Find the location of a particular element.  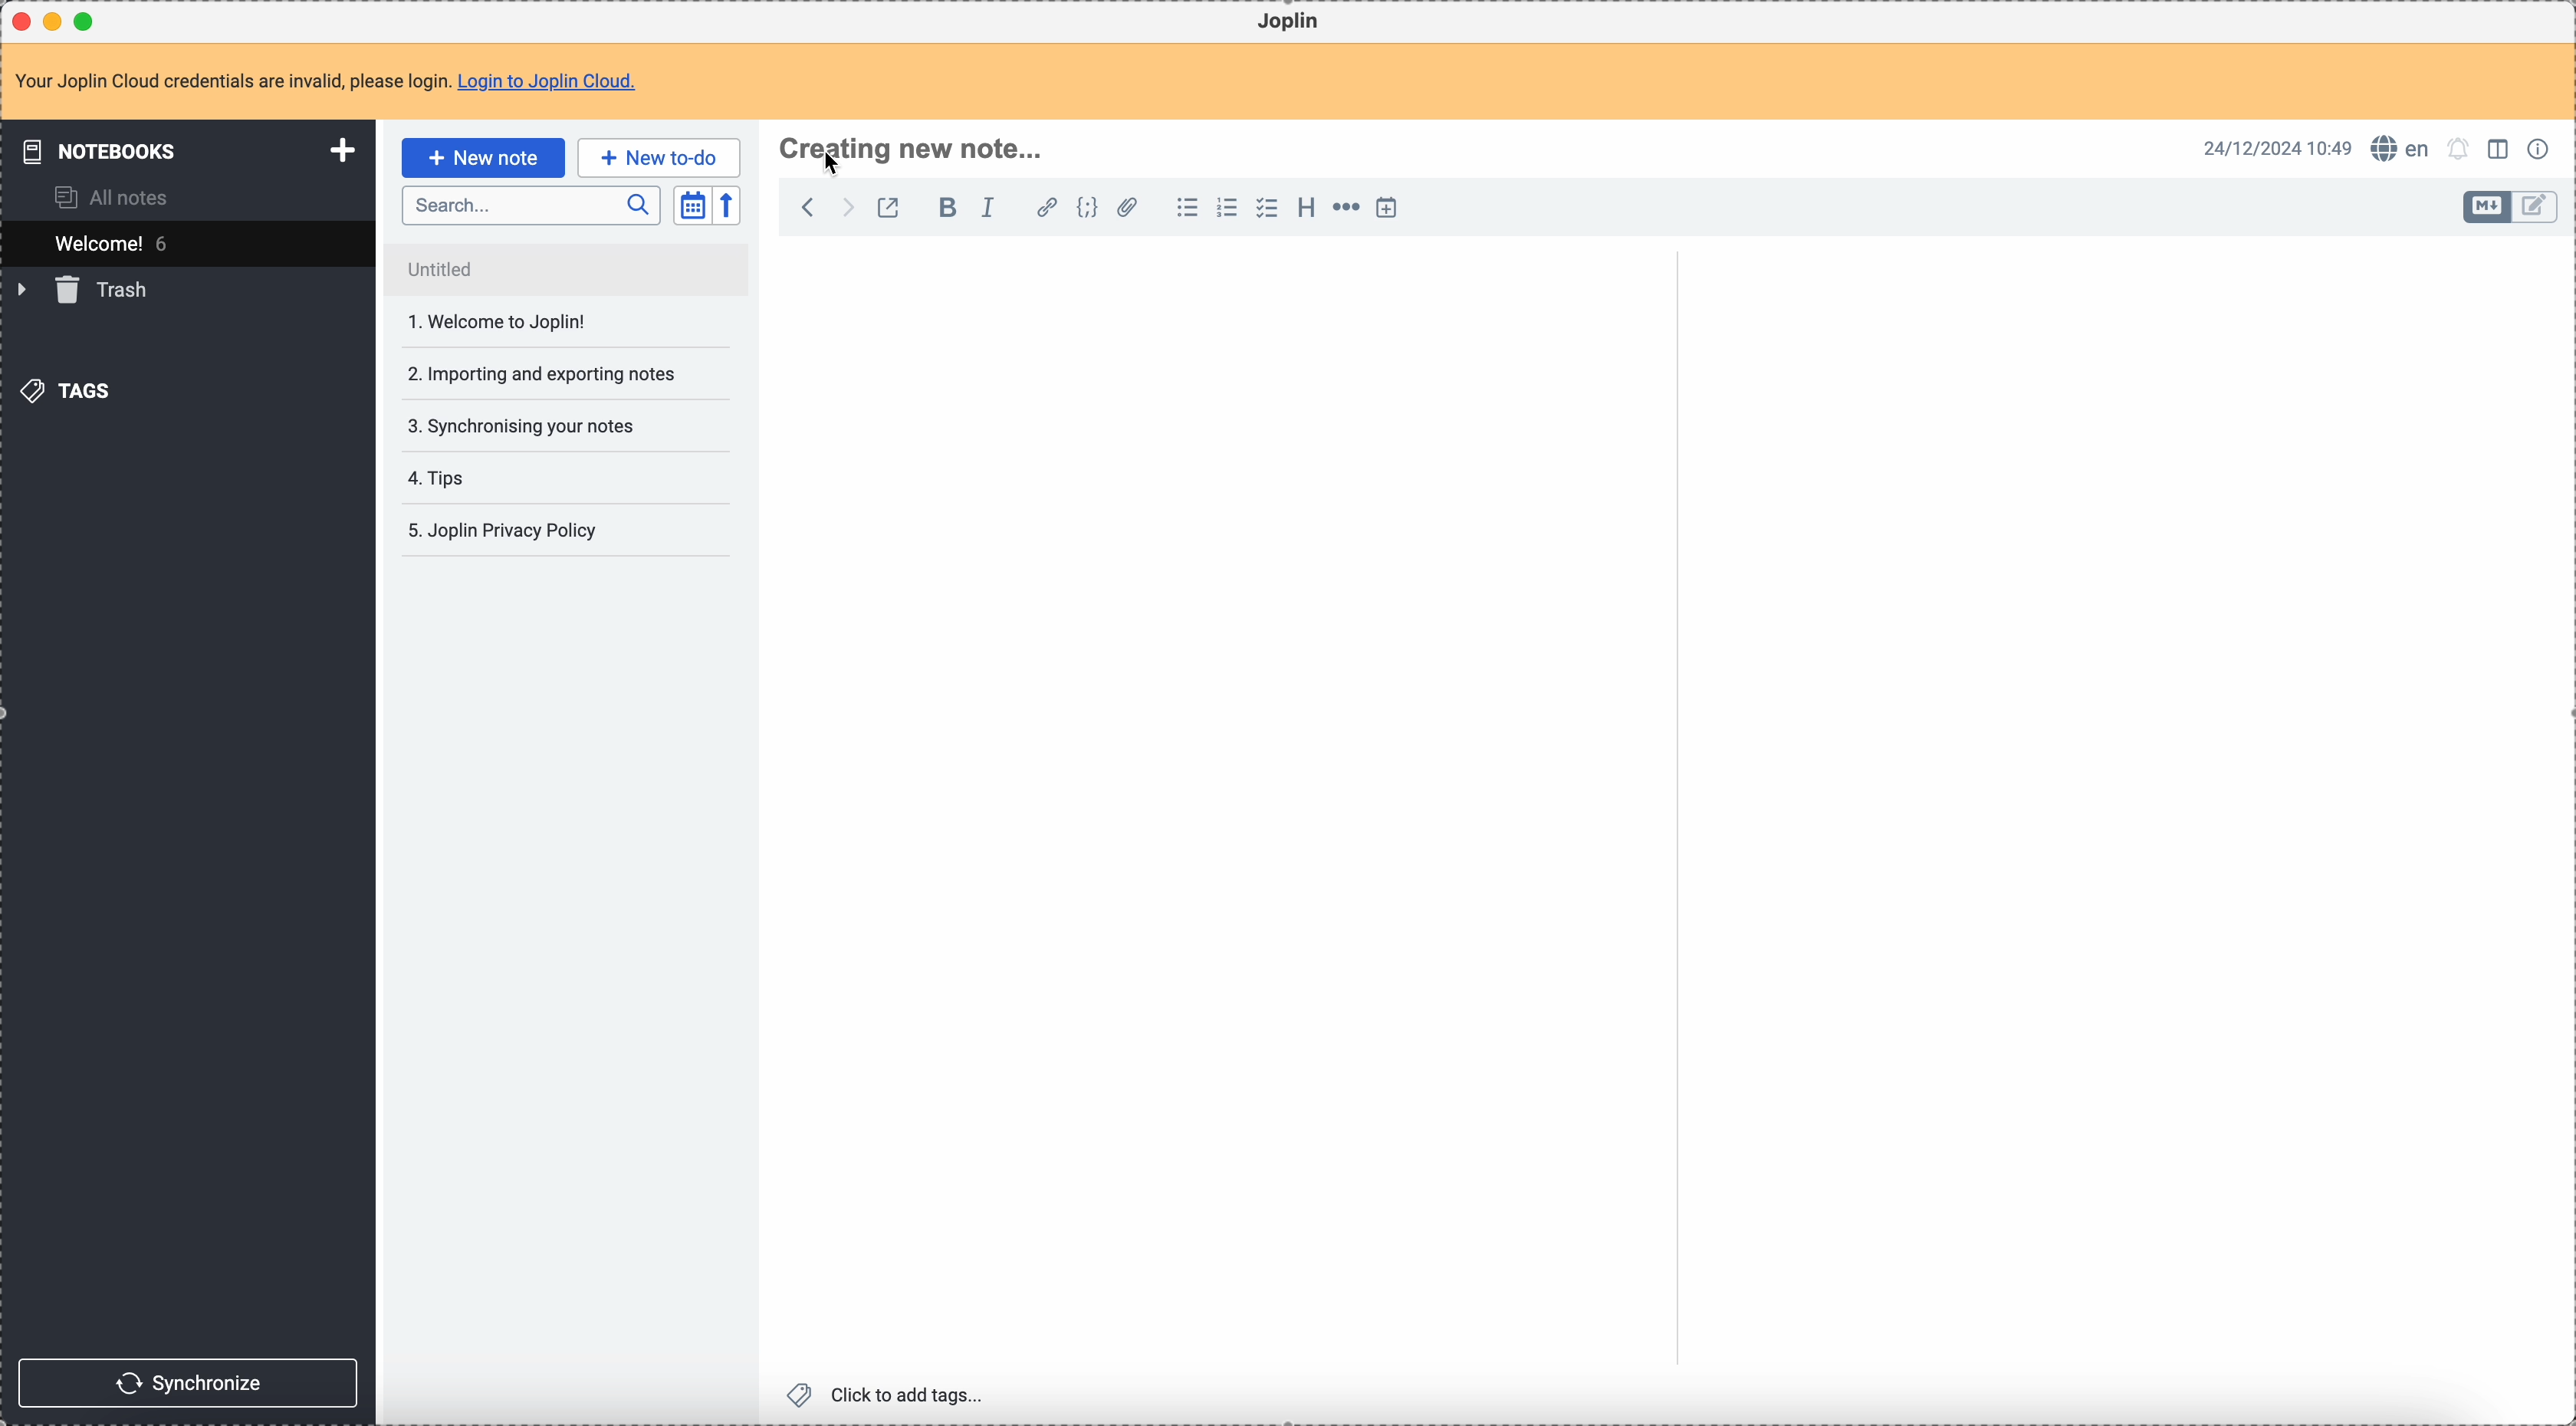

tags is located at coordinates (65, 392).